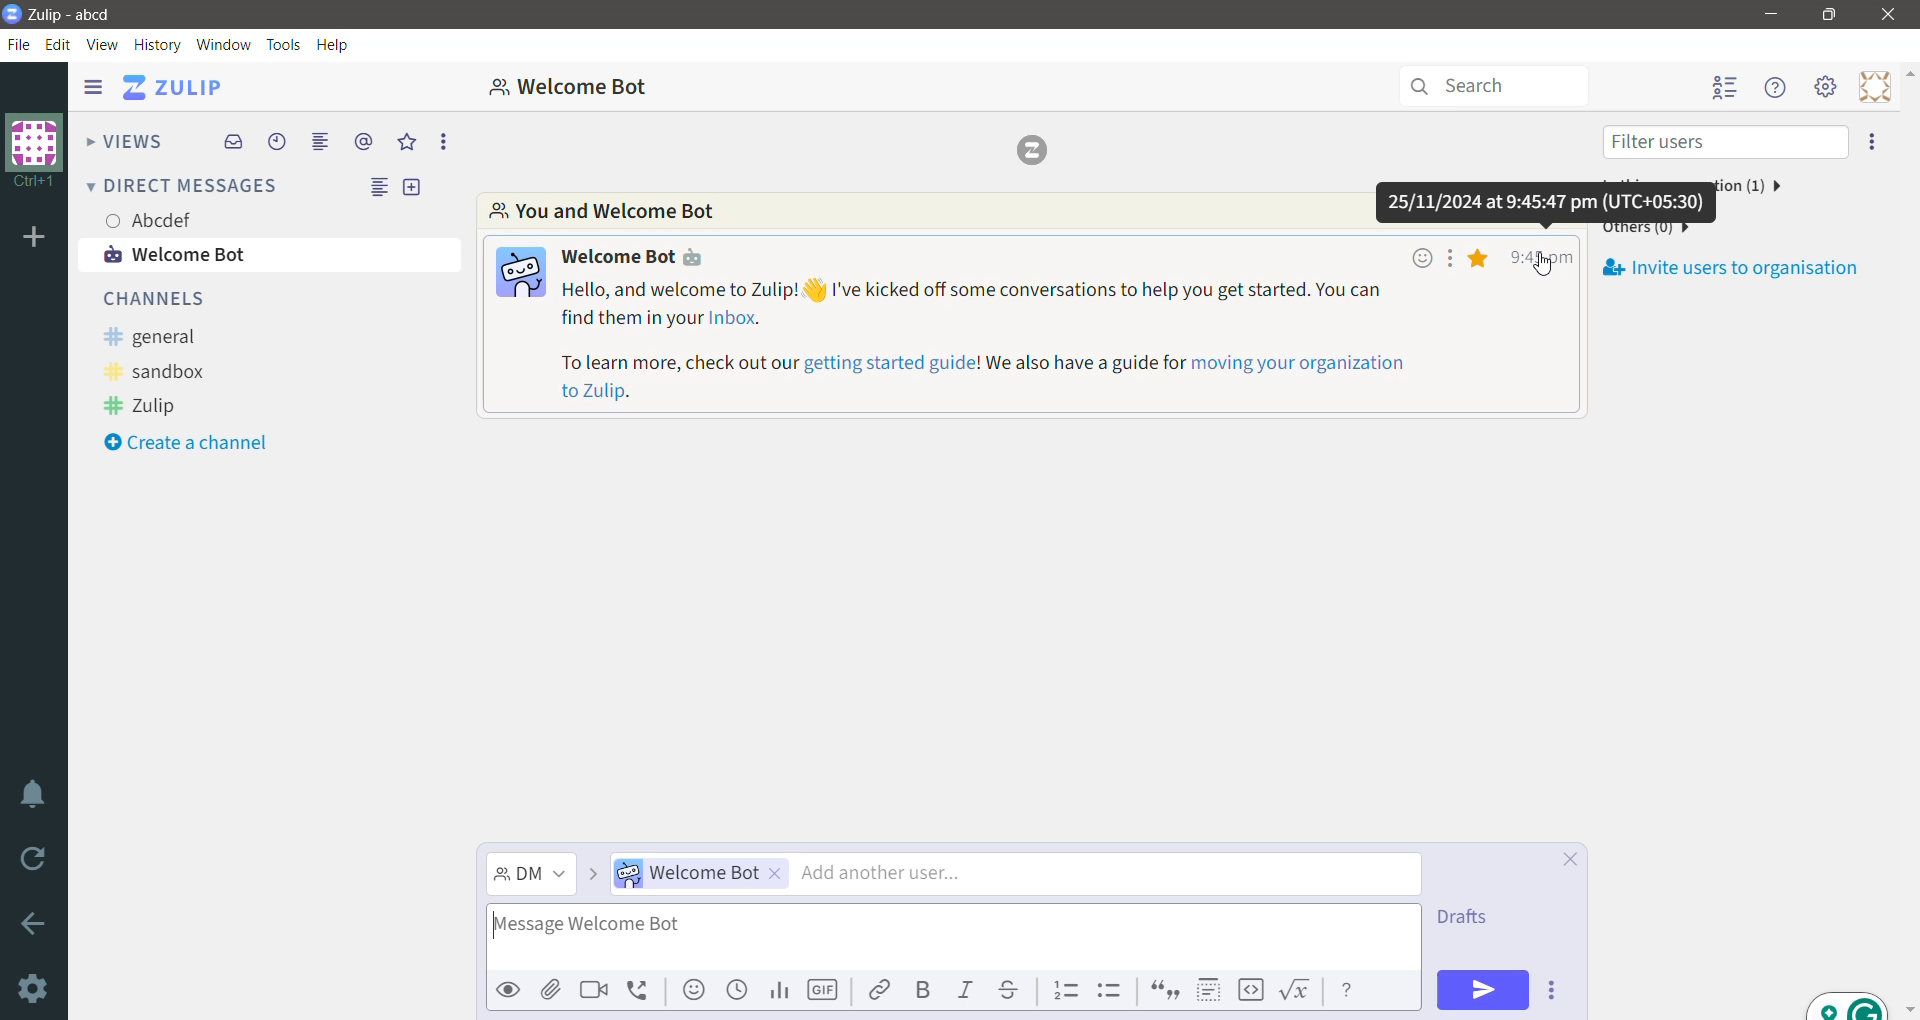 The height and width of the screenshot is (1020, 1920). What do you see at coordinates (94, 88) in the screenshot?
I see `Hide/Show left sidebar` at bounding box center [94, 88].